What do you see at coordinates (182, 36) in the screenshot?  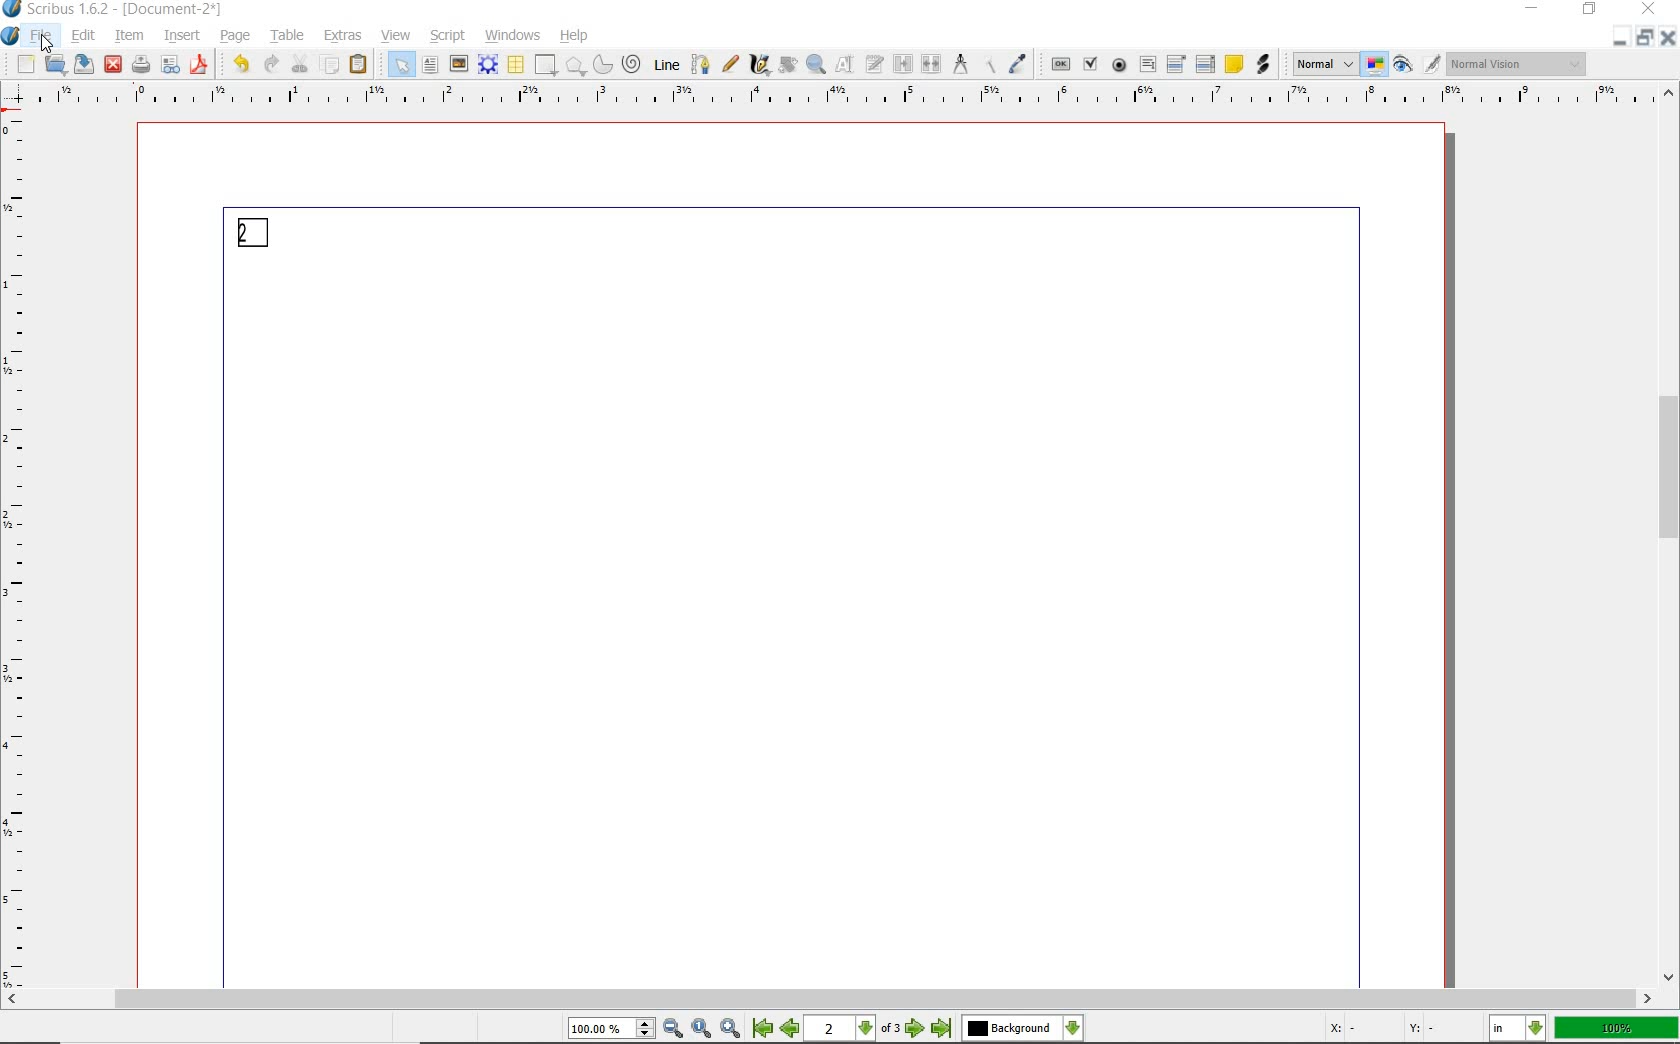 I see `insert` at bounding box center [182, 36].